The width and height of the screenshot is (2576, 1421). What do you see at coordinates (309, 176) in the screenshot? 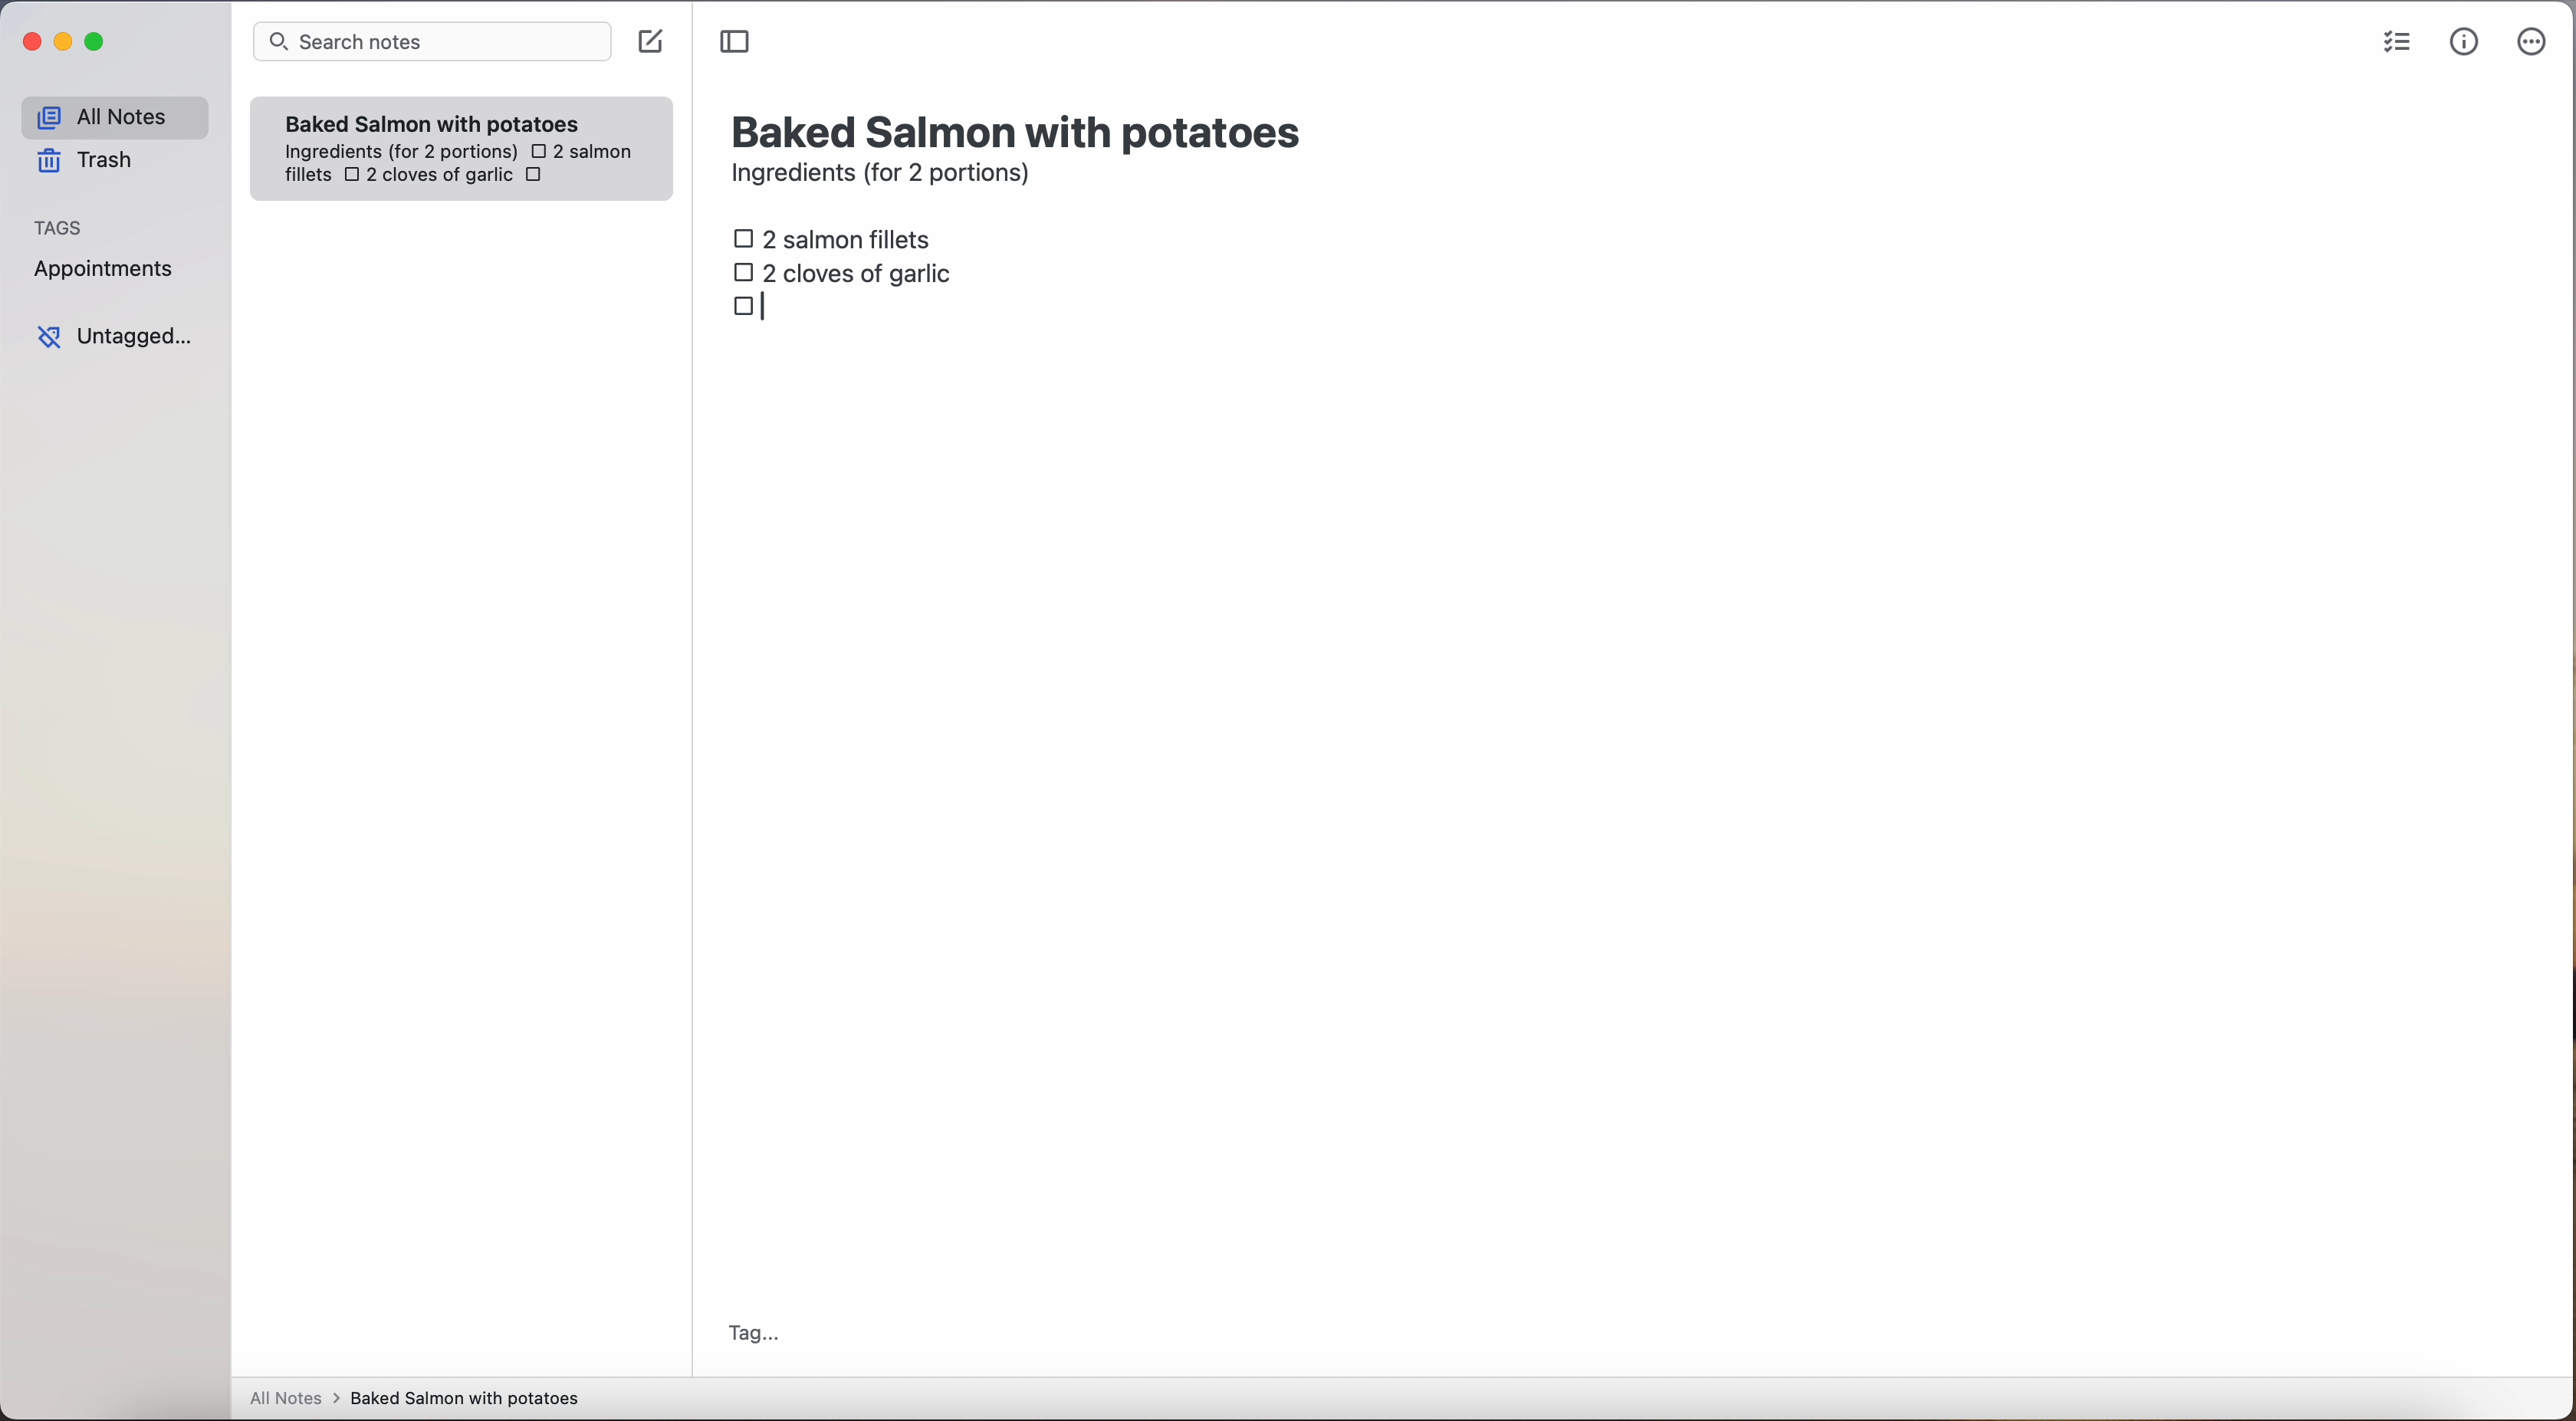
I see `fillets` at bounding box center [309, 176].